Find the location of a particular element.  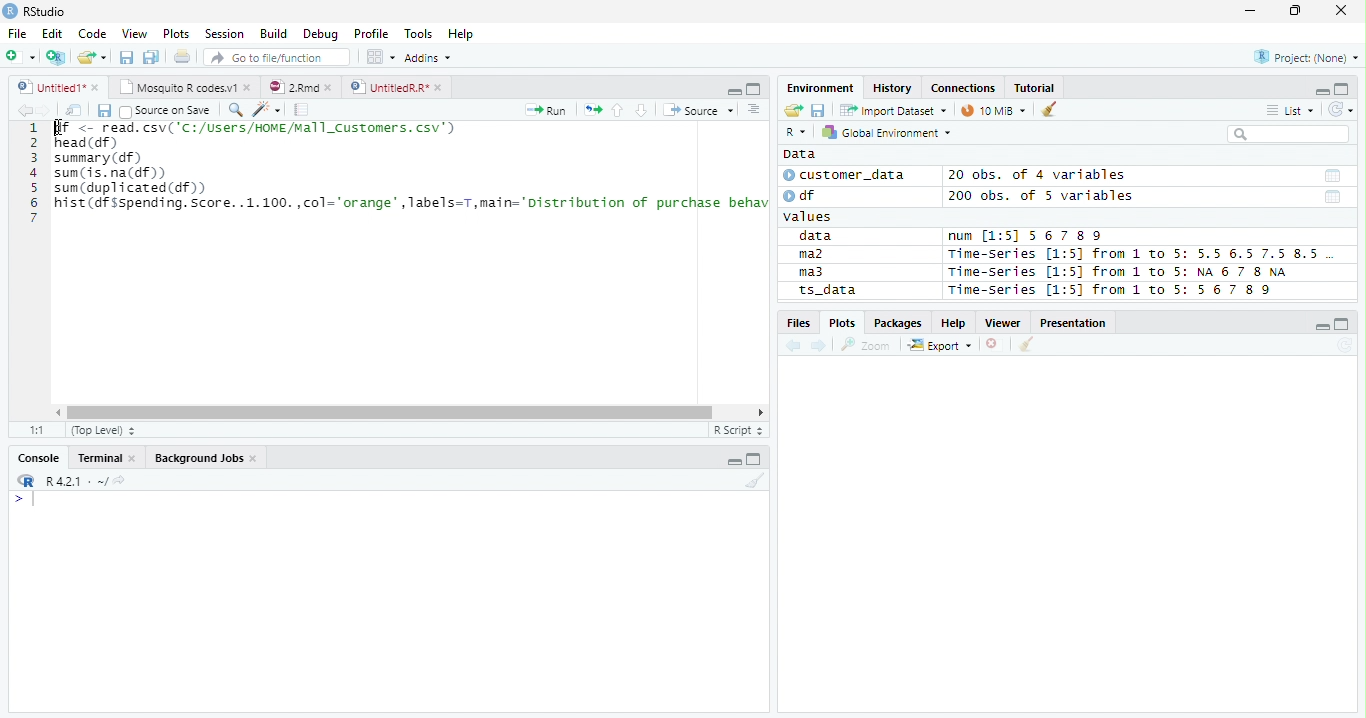

values is located at coordinates (810, 217).